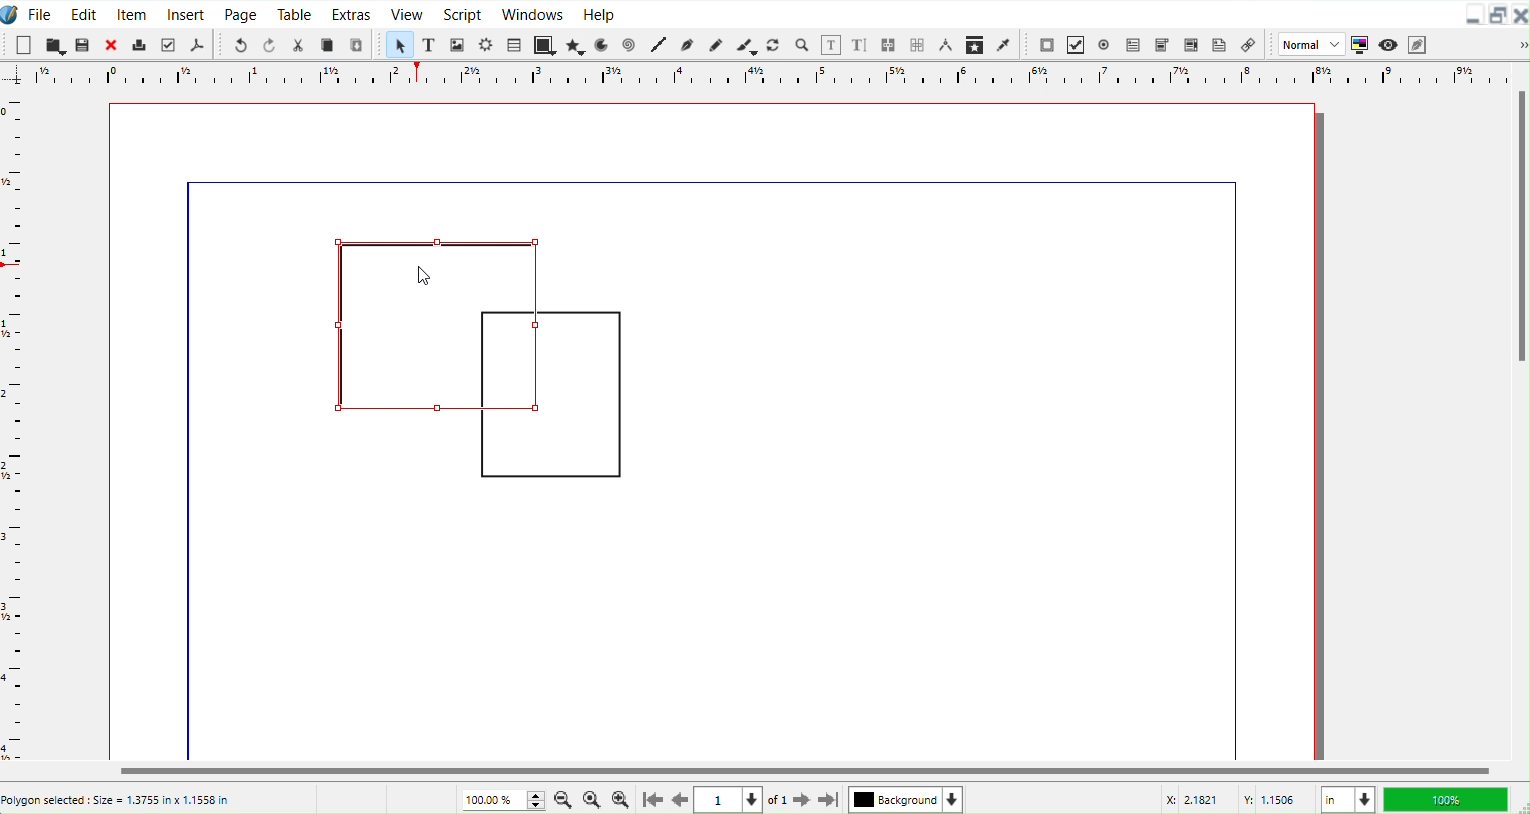 The height and width of the screenshot is (814, 1530). I want to click on PDF Combo Box, so click(1162, 44).